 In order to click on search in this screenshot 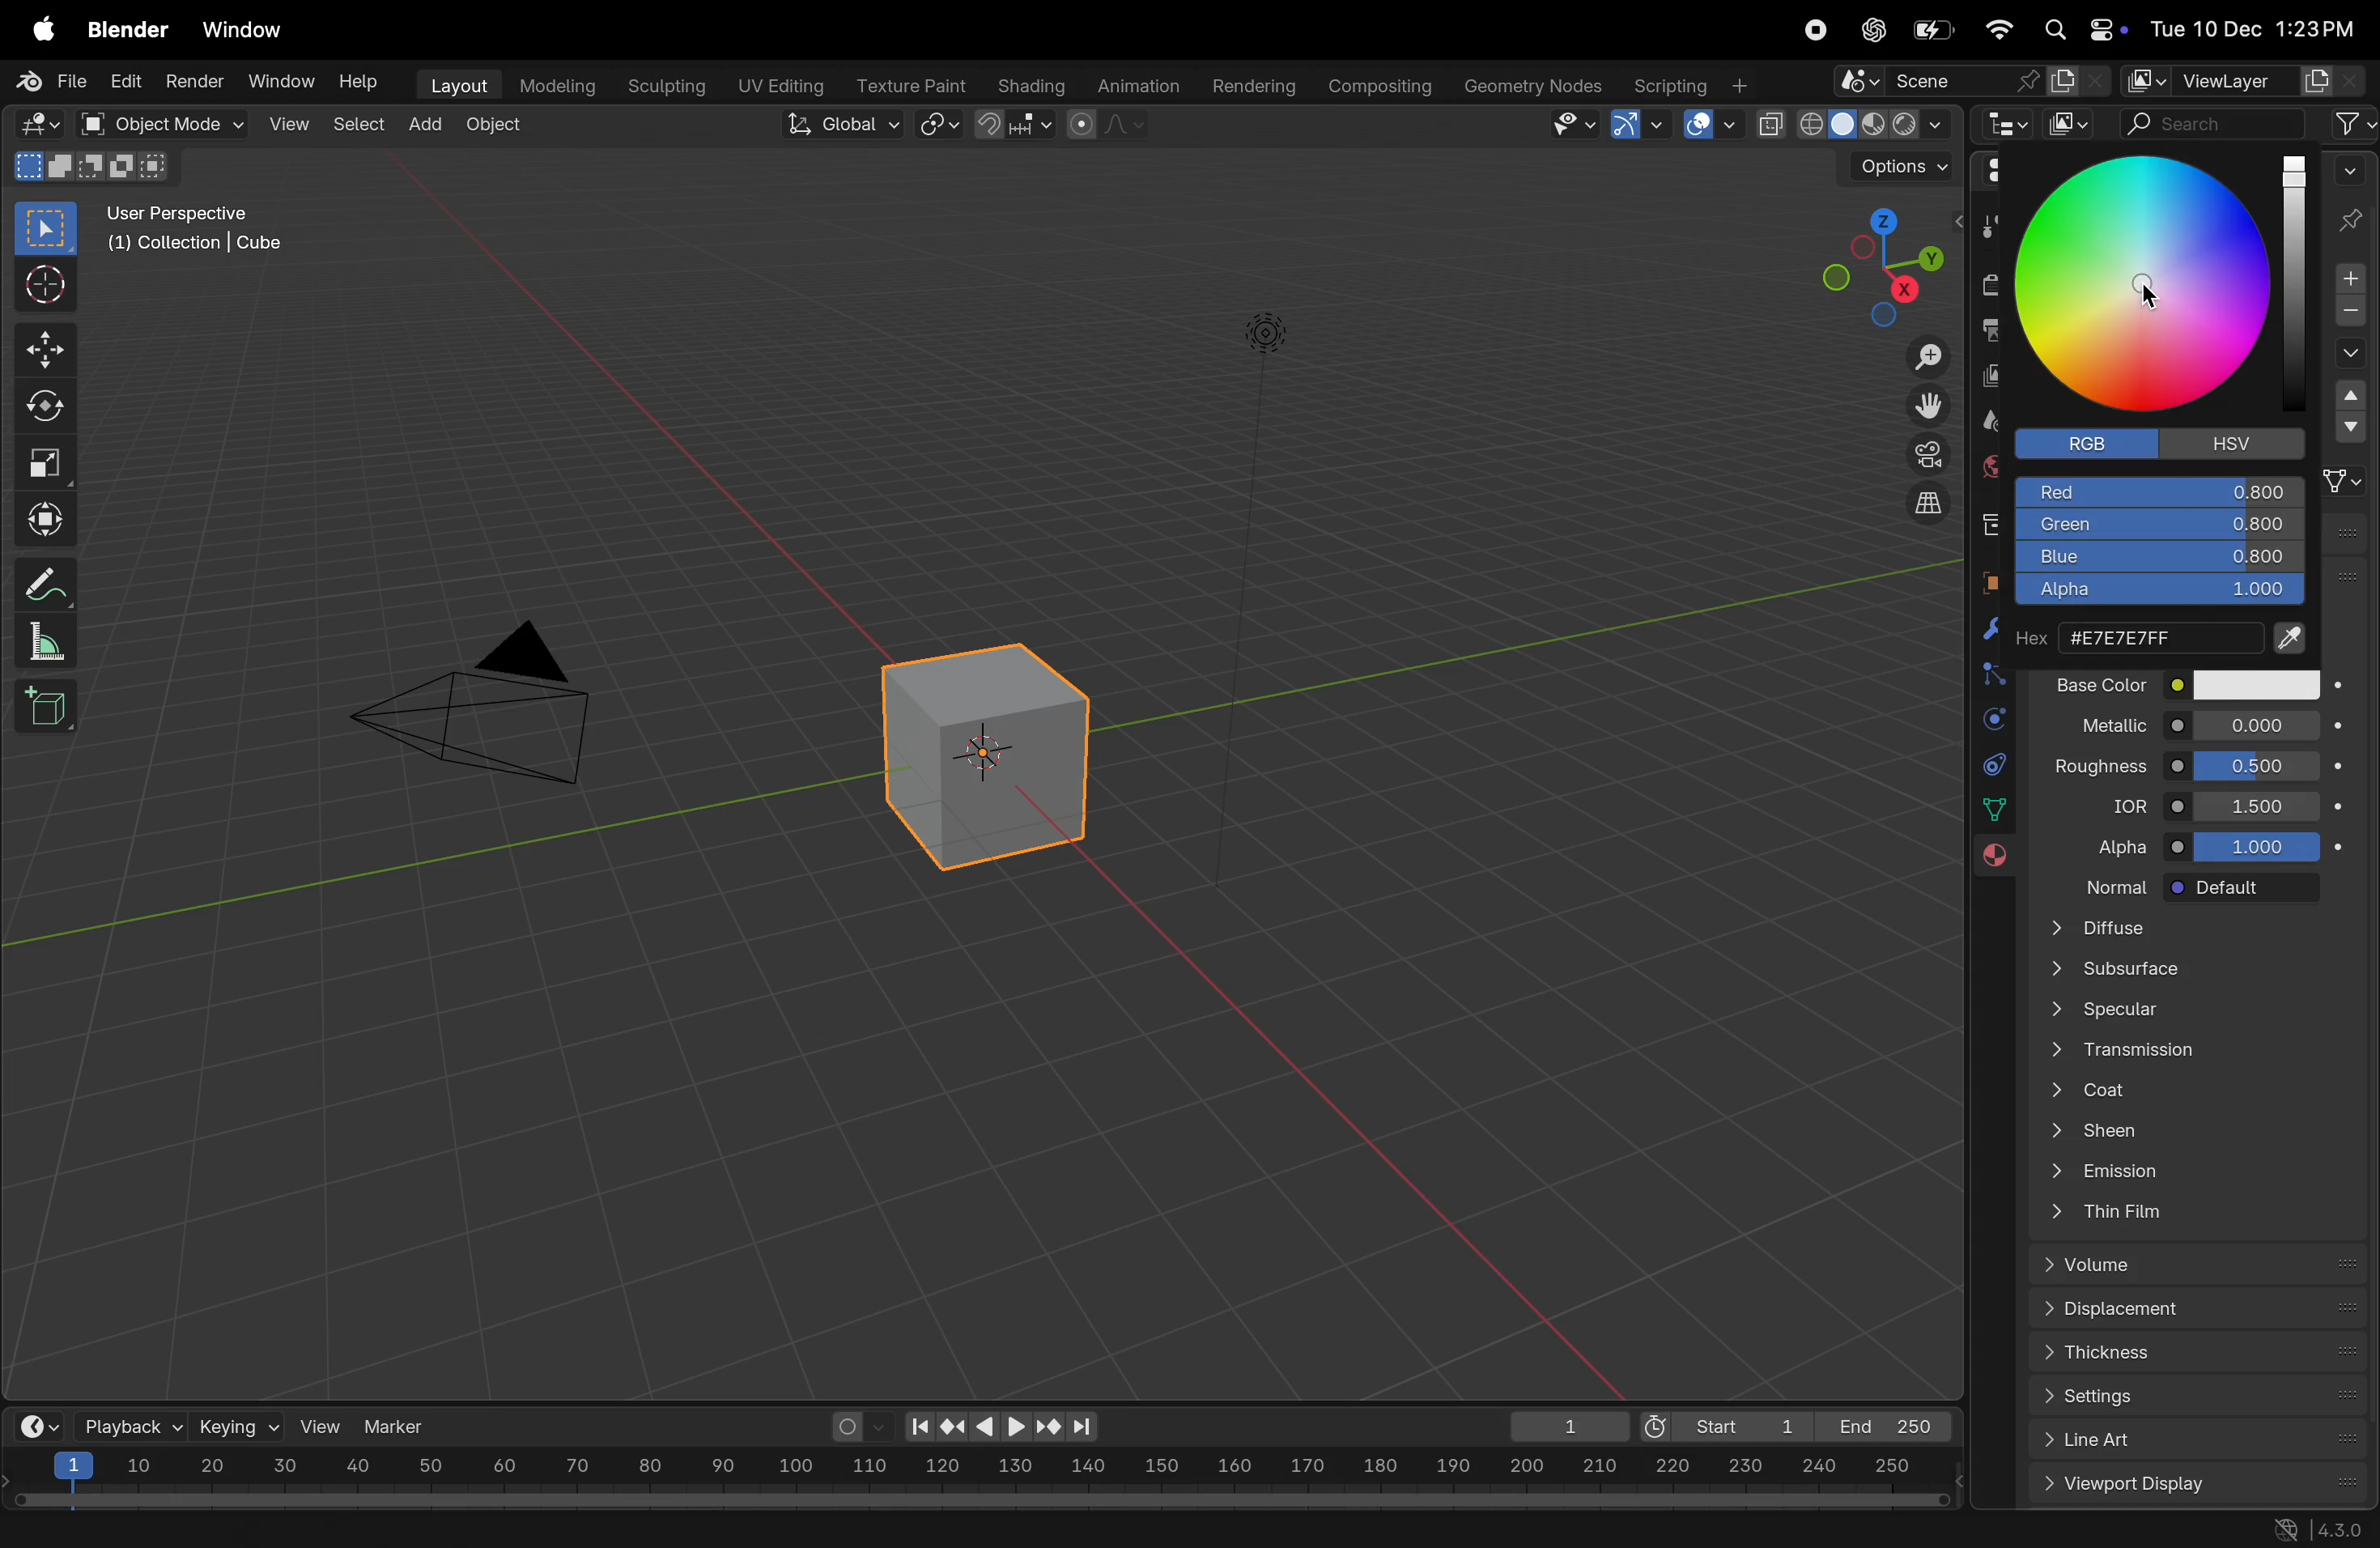, I will do `click(2215, 119)`.